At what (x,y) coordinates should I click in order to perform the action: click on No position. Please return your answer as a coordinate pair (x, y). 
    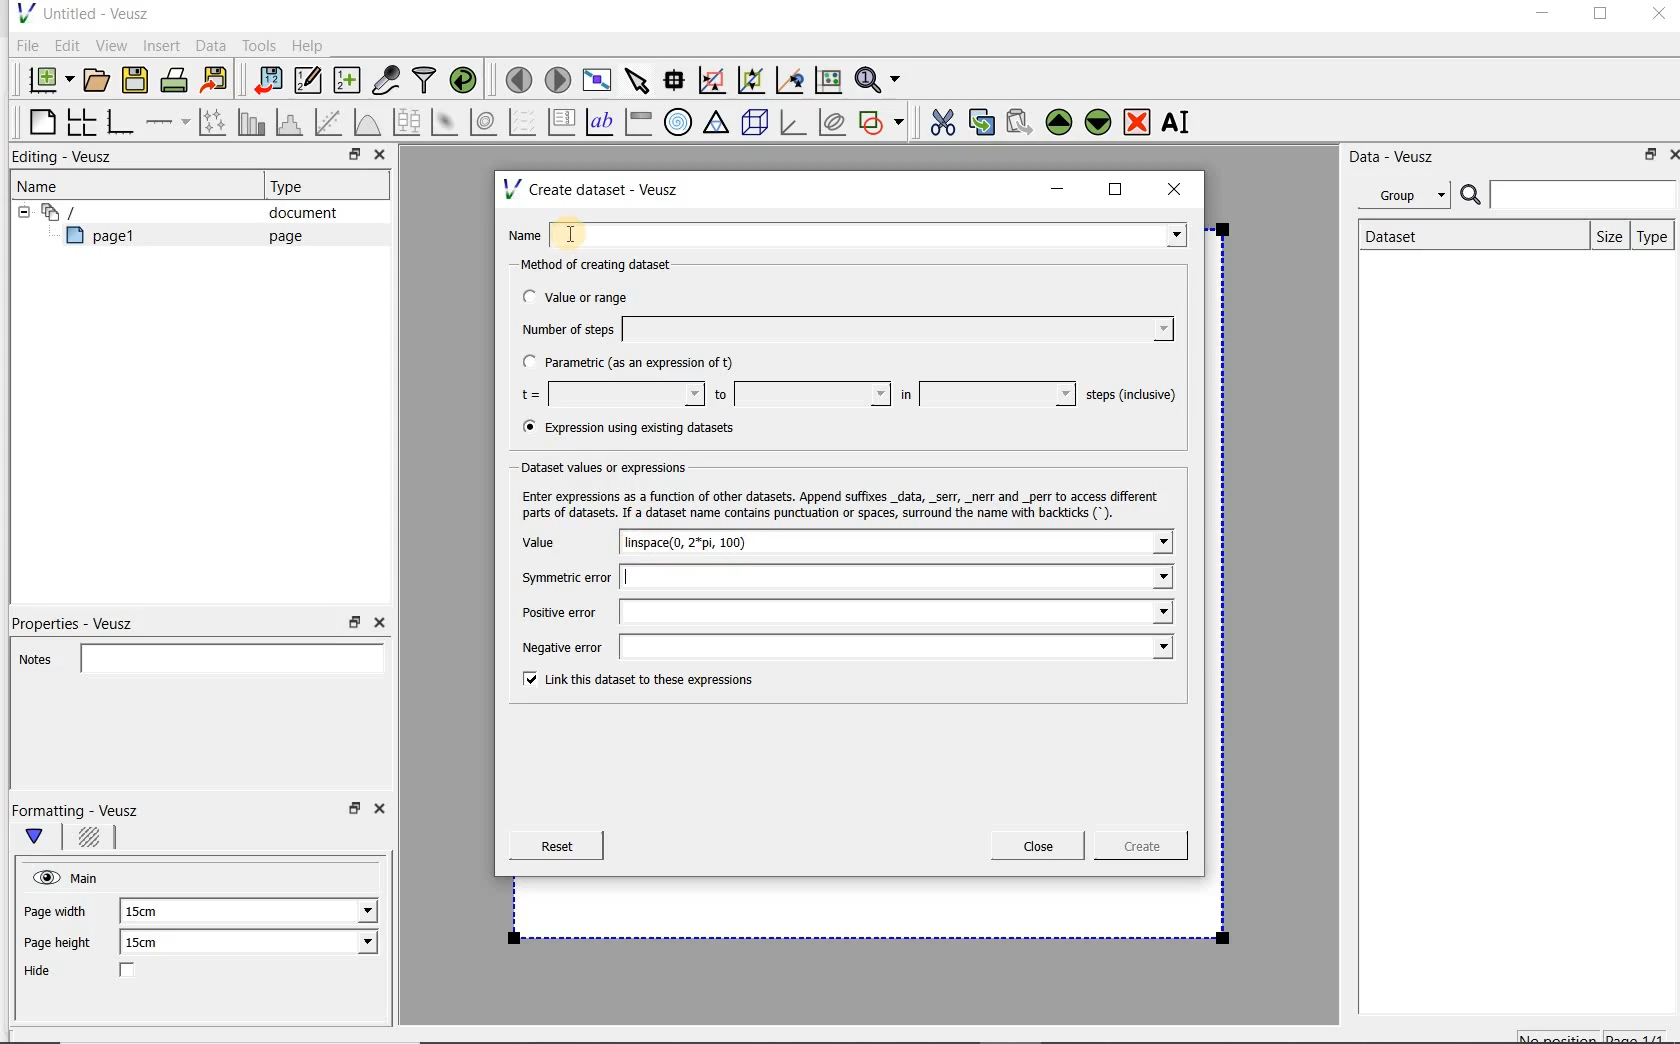
    Looking at the image, I should click on (1560, 1035).